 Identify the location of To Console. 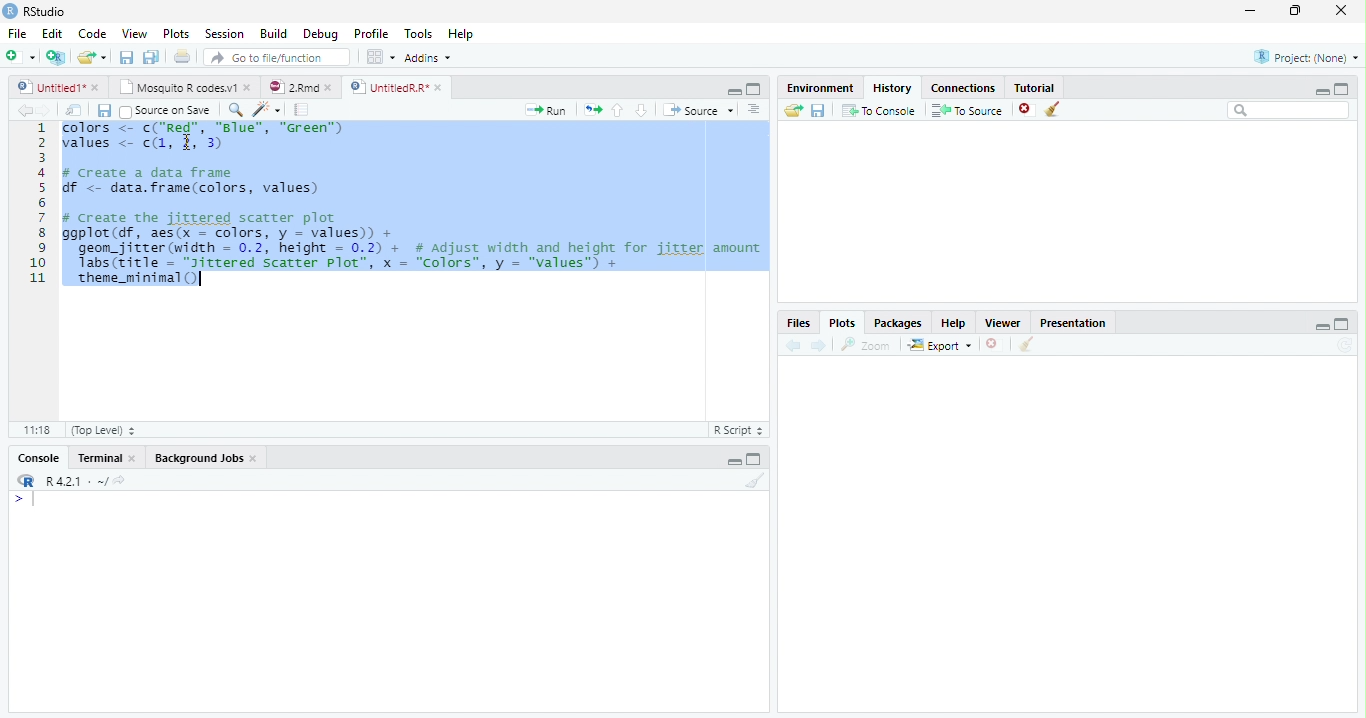
(878, 111).